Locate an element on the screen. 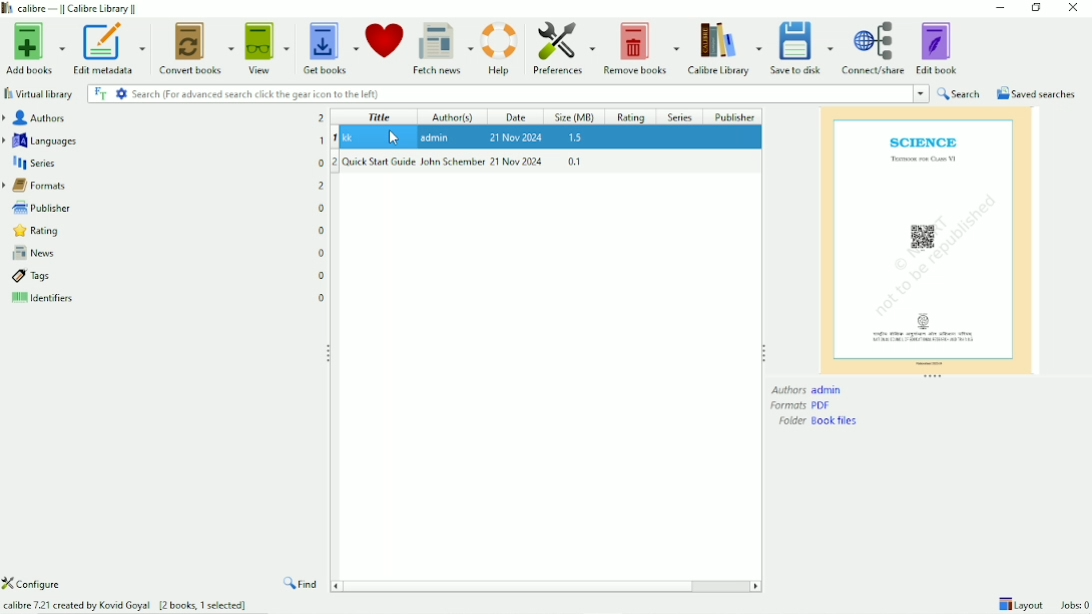  Series is located at coordinates (34, 164).